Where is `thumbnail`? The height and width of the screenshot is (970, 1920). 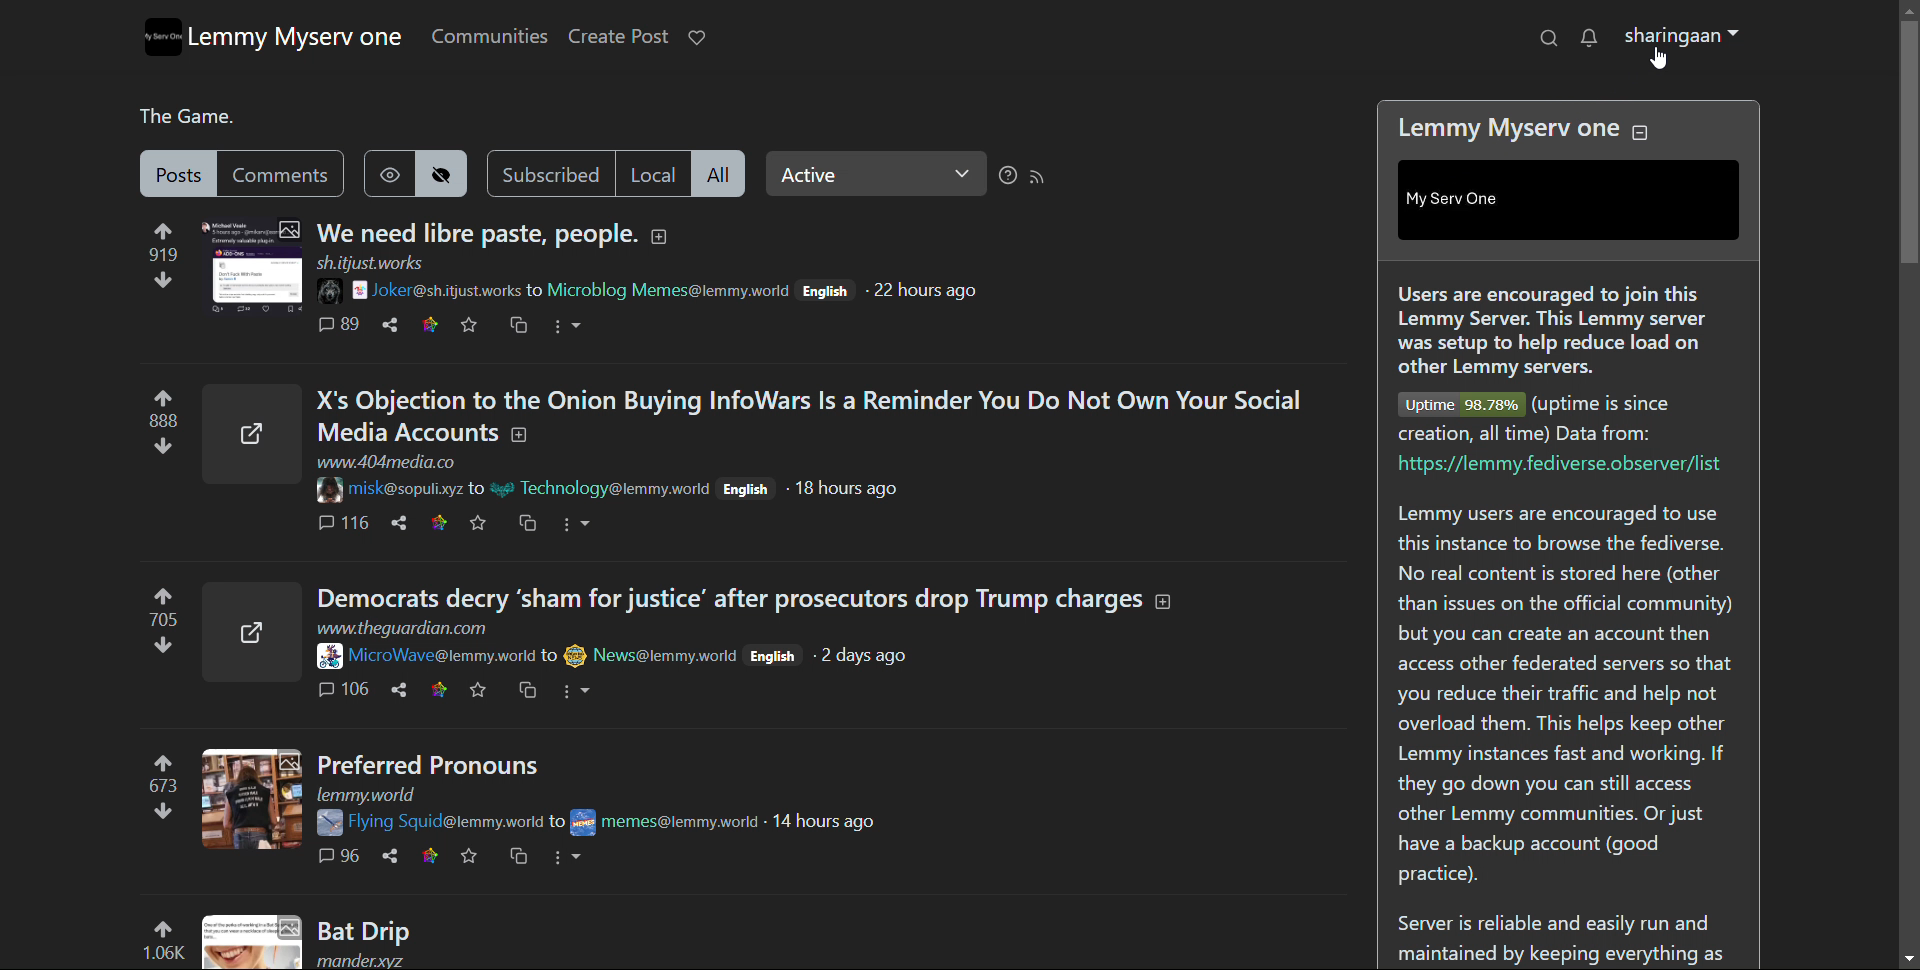
thumbnail is located at coordinates (252, 432).